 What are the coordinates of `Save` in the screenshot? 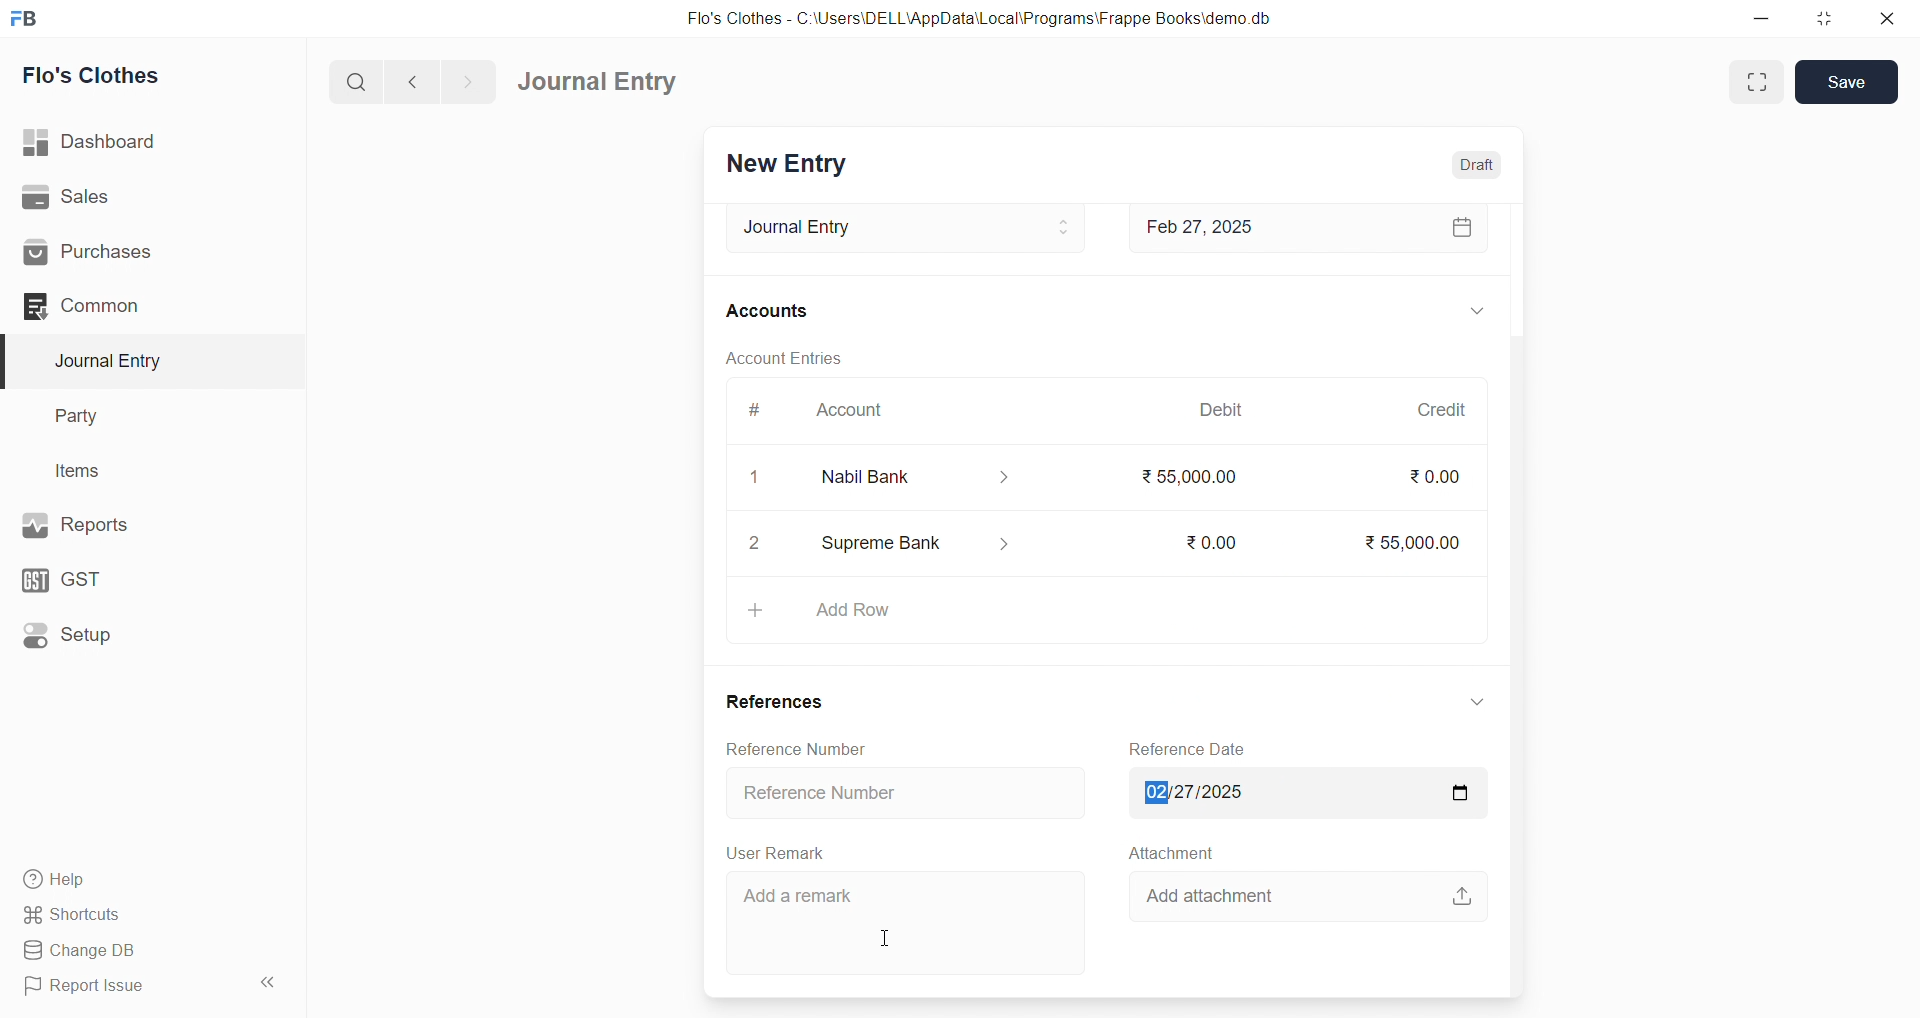 It's located at (1847, 82).